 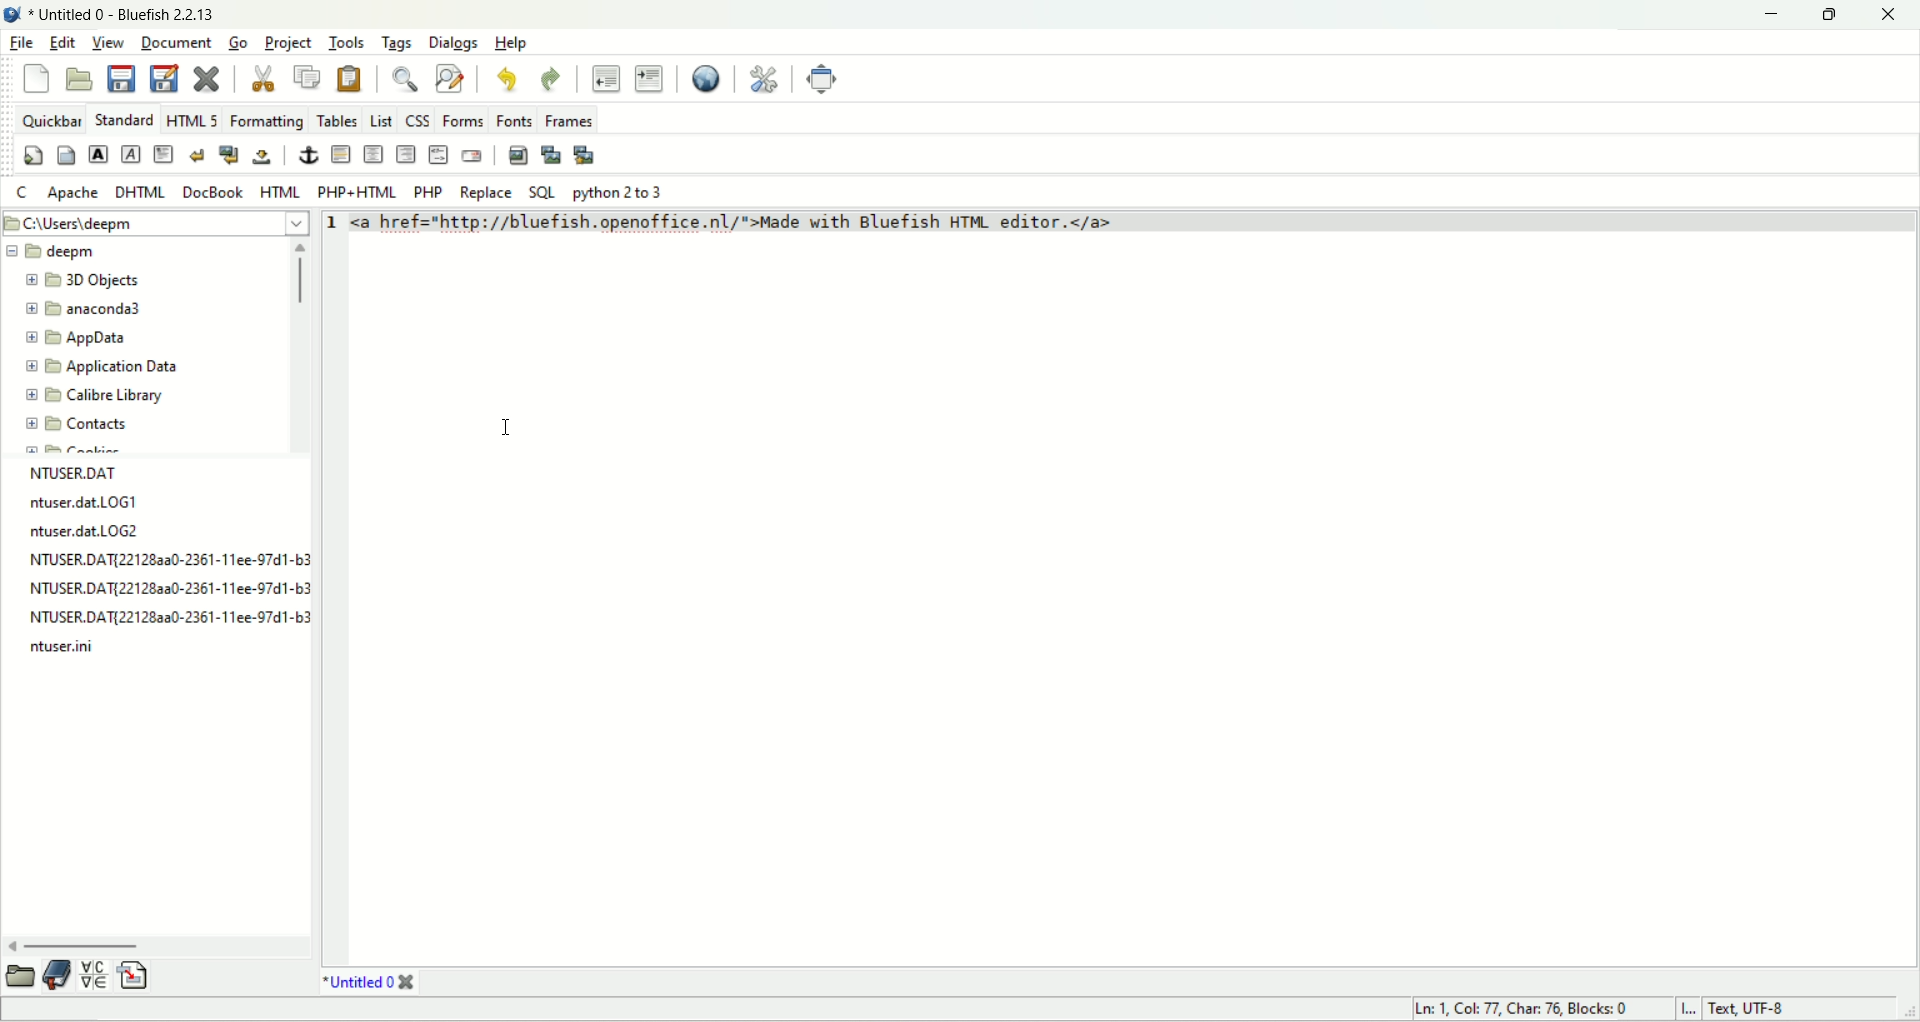 I want to click on project, so click(x=287, y=42).